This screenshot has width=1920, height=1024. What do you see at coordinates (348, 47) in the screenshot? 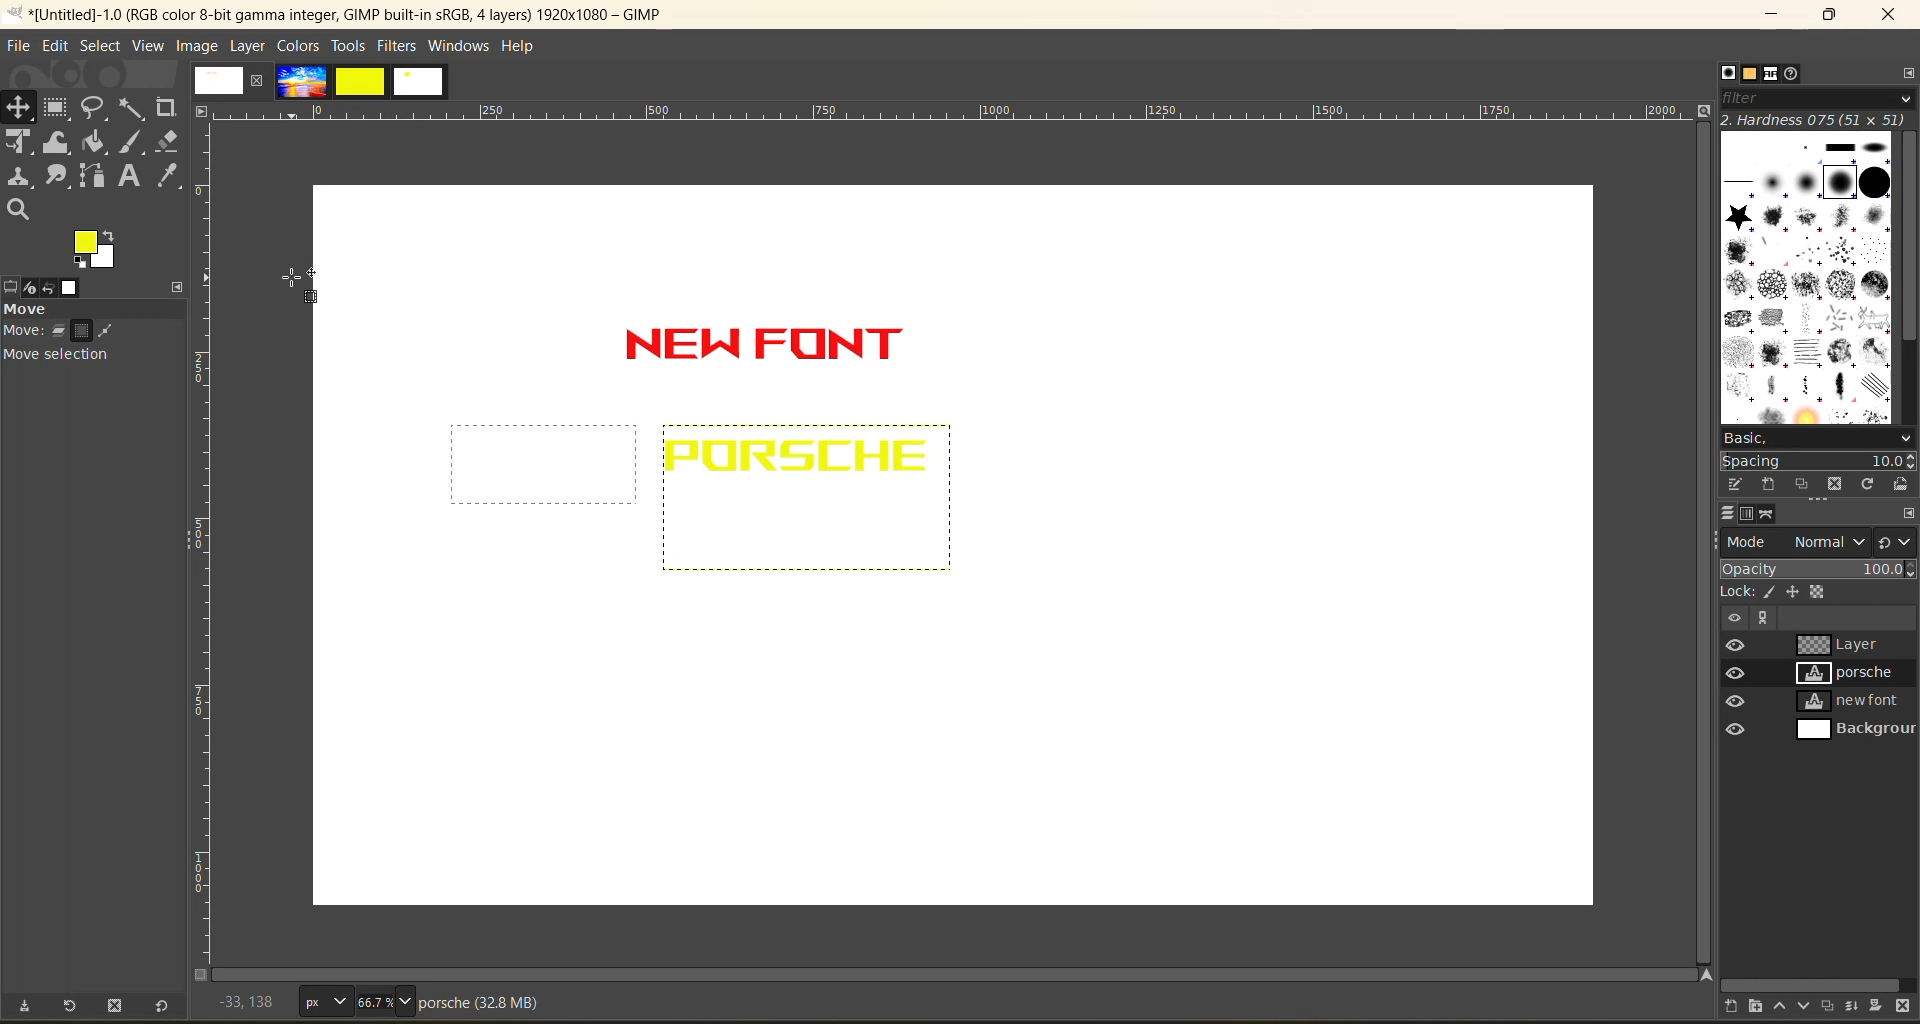
I see `tools` at bounding box center [348, 47].